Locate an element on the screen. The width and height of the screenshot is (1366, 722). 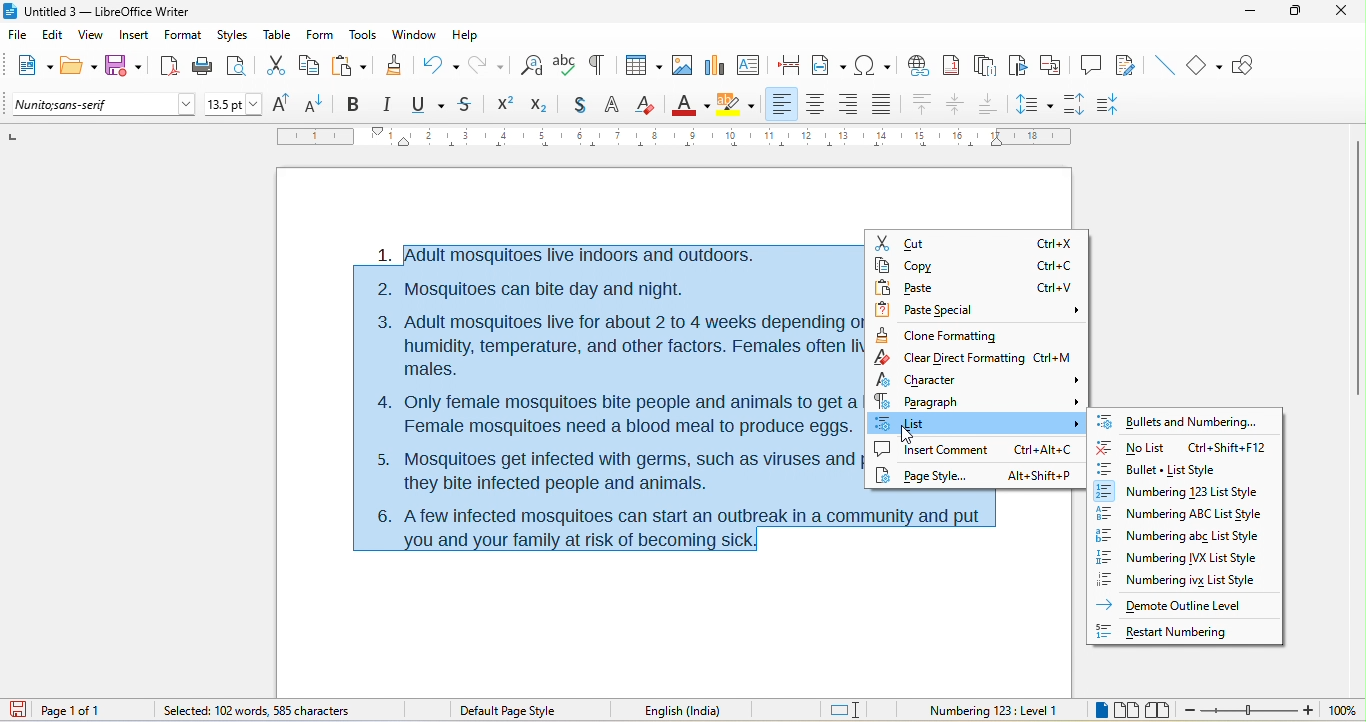
table is located at coordinates (278, 36).